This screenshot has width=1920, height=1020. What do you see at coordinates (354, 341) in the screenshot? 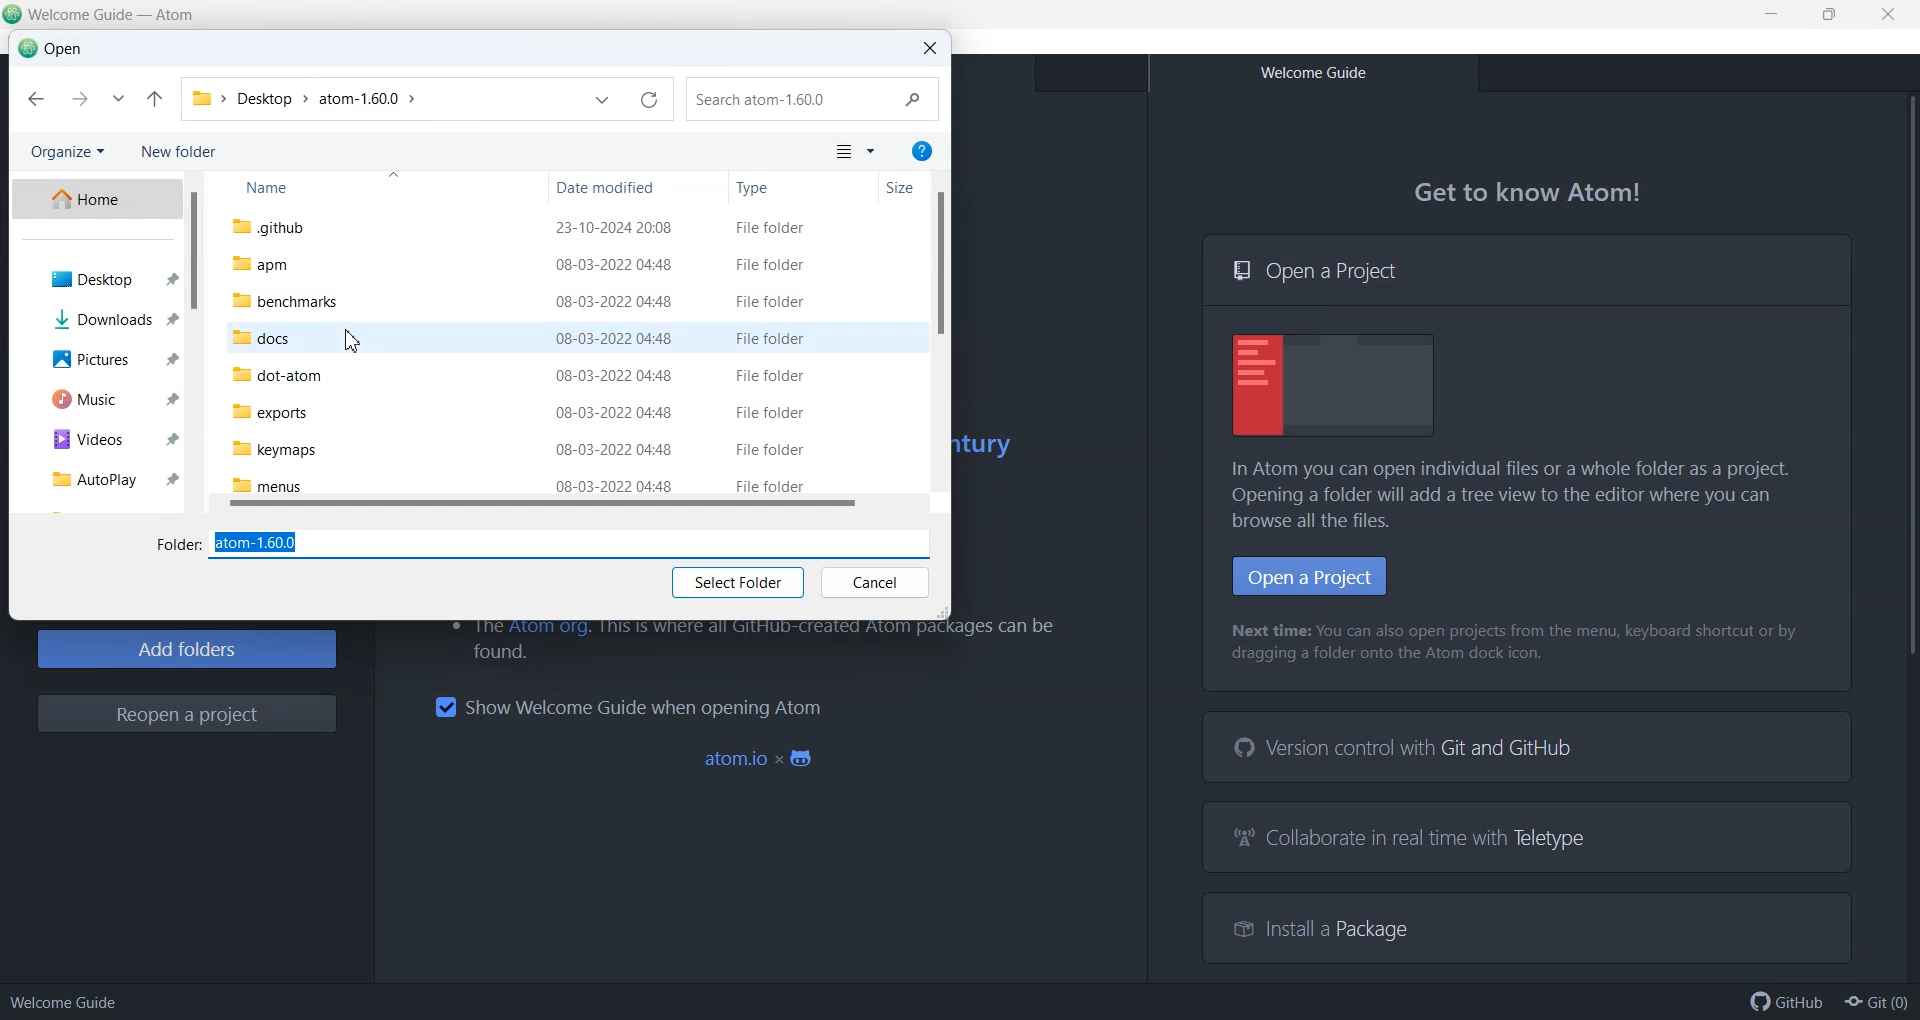
I see `Cursor` at bounding box center [354, 341].